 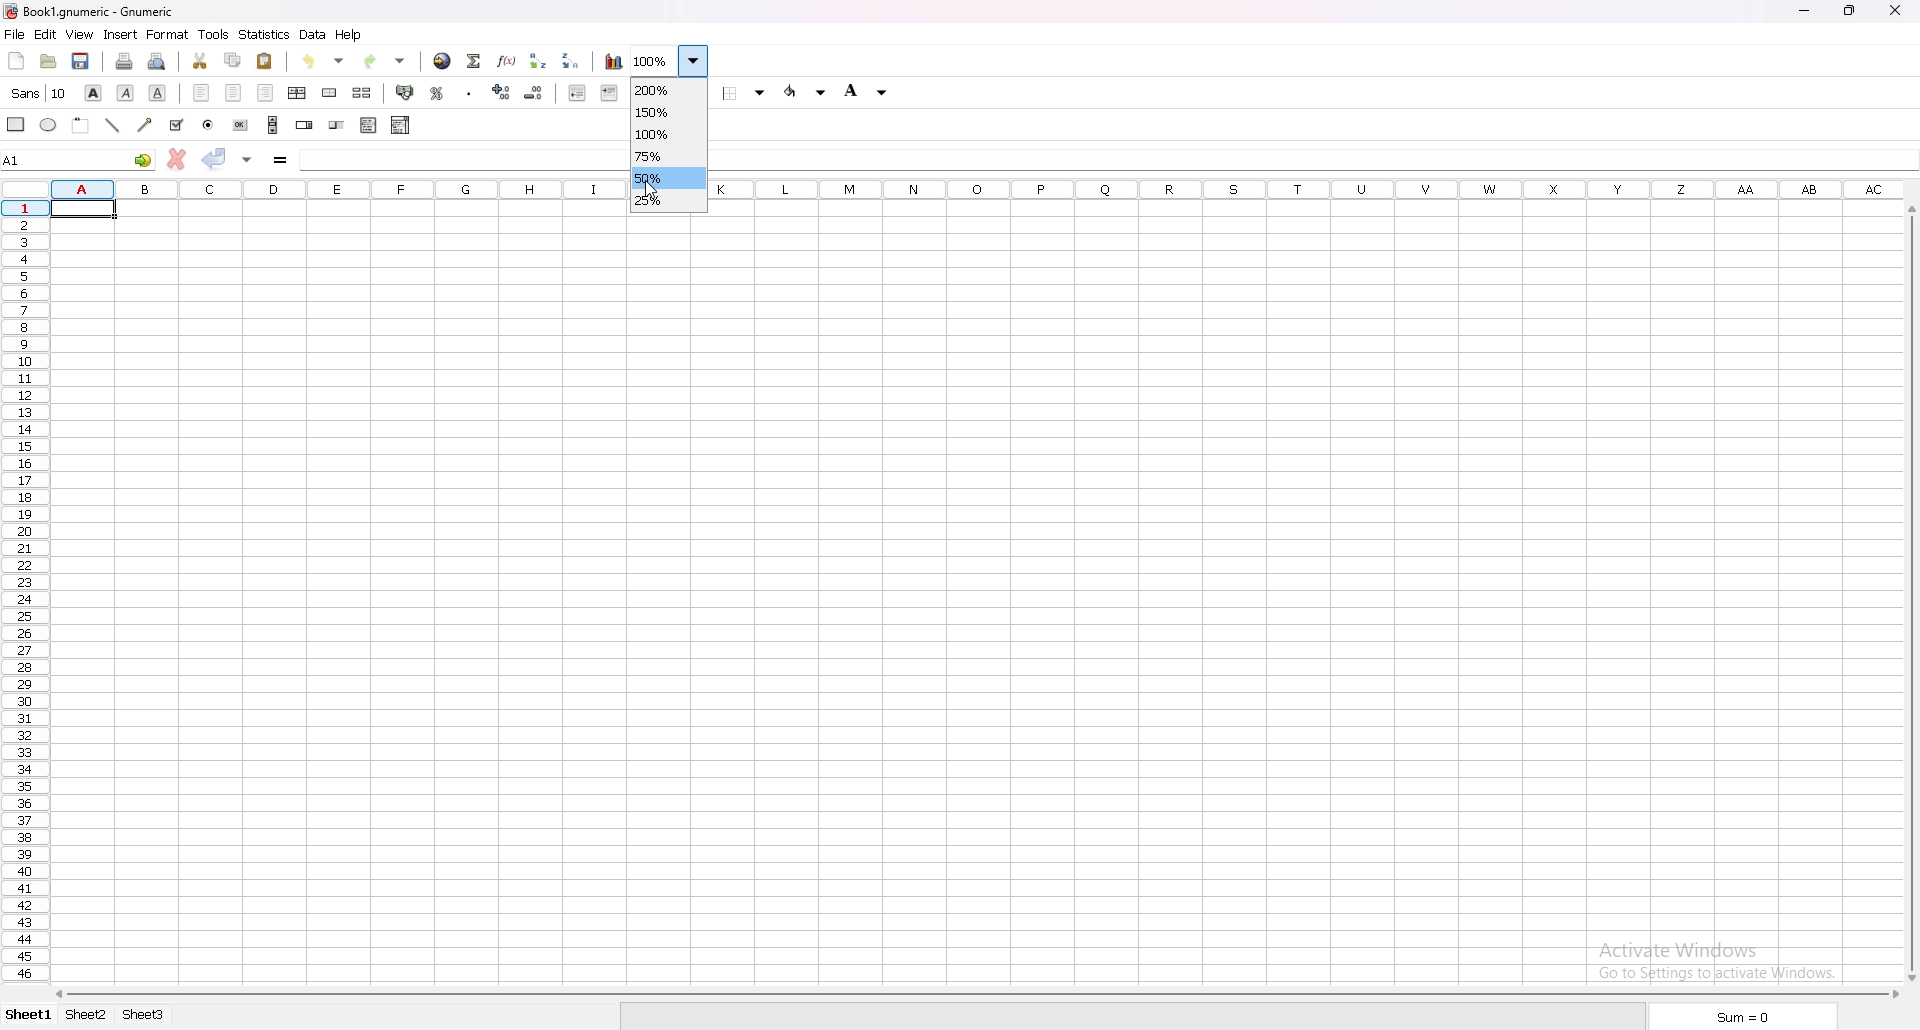 What do you see at coordinates (371, 61) in the screenshot?
I see `redo` at bounding box center [371, 61].